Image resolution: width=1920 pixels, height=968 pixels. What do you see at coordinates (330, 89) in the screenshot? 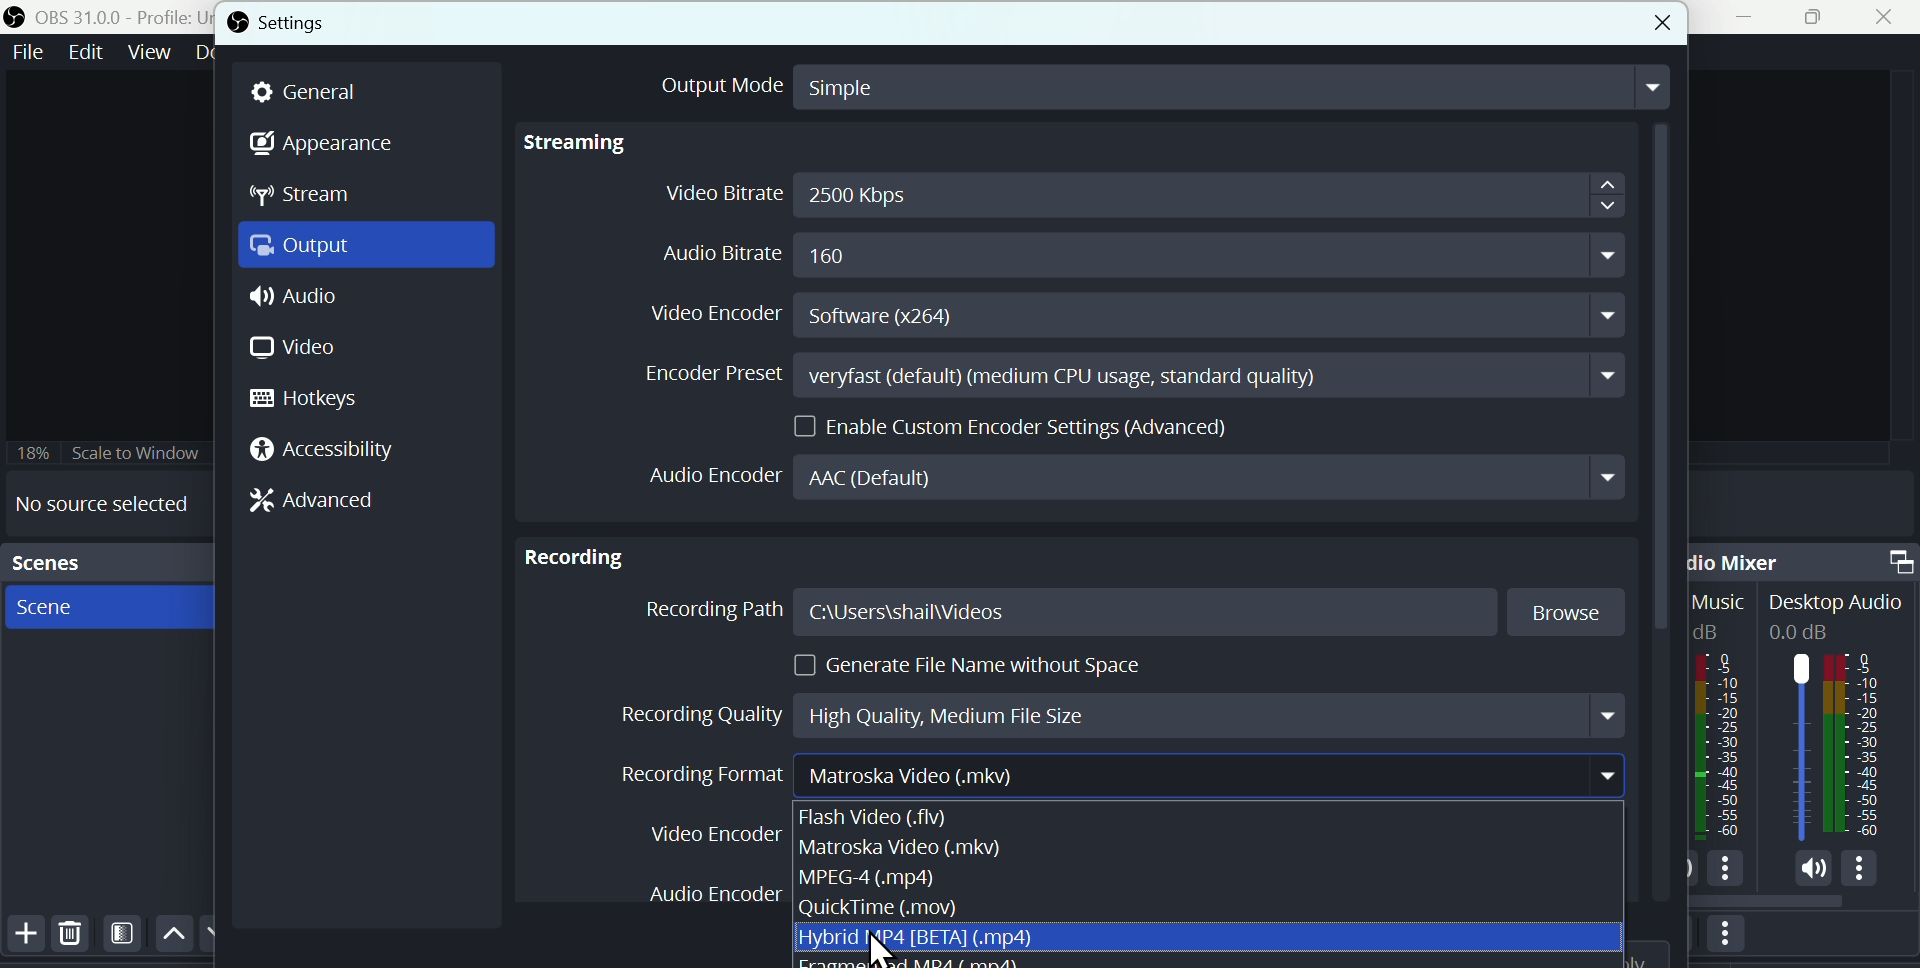
I see `general` at bounding box center [330, 89].